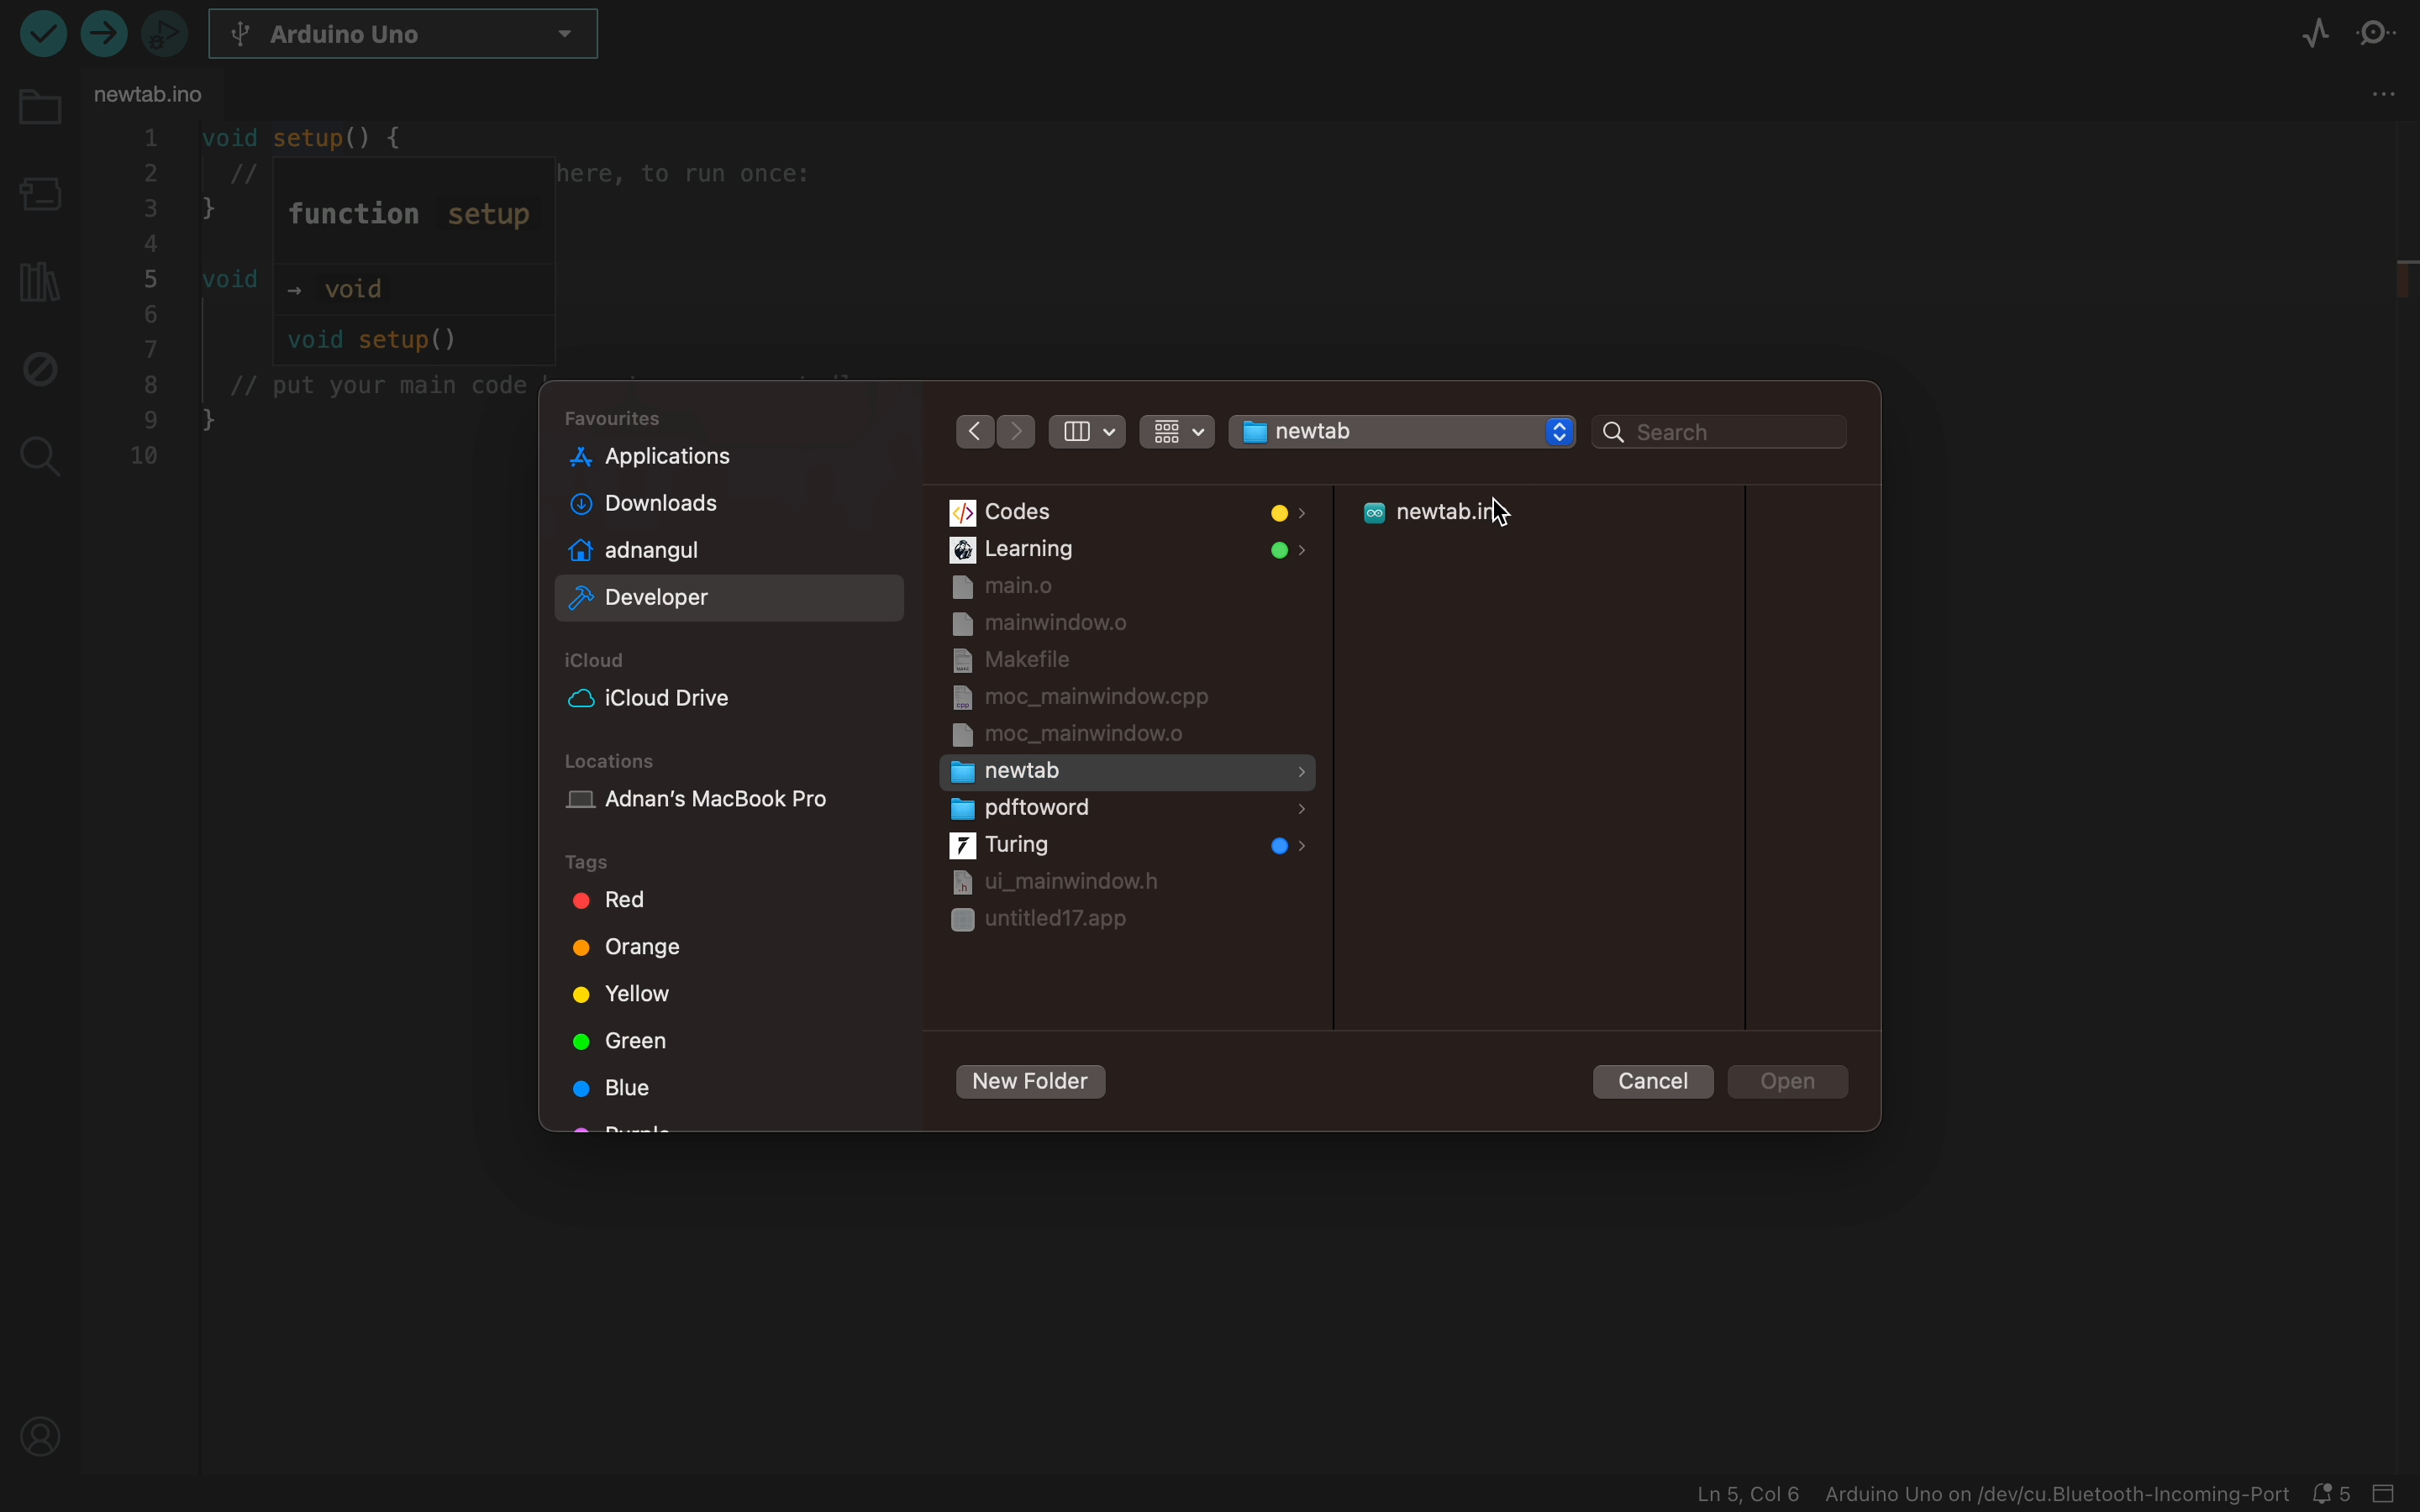 The width and height of the screenshot is (2420, 1512). What do you see at coordinates (629, 995) in the screenshot?
I see `tags` at bounding box center [629, 995].